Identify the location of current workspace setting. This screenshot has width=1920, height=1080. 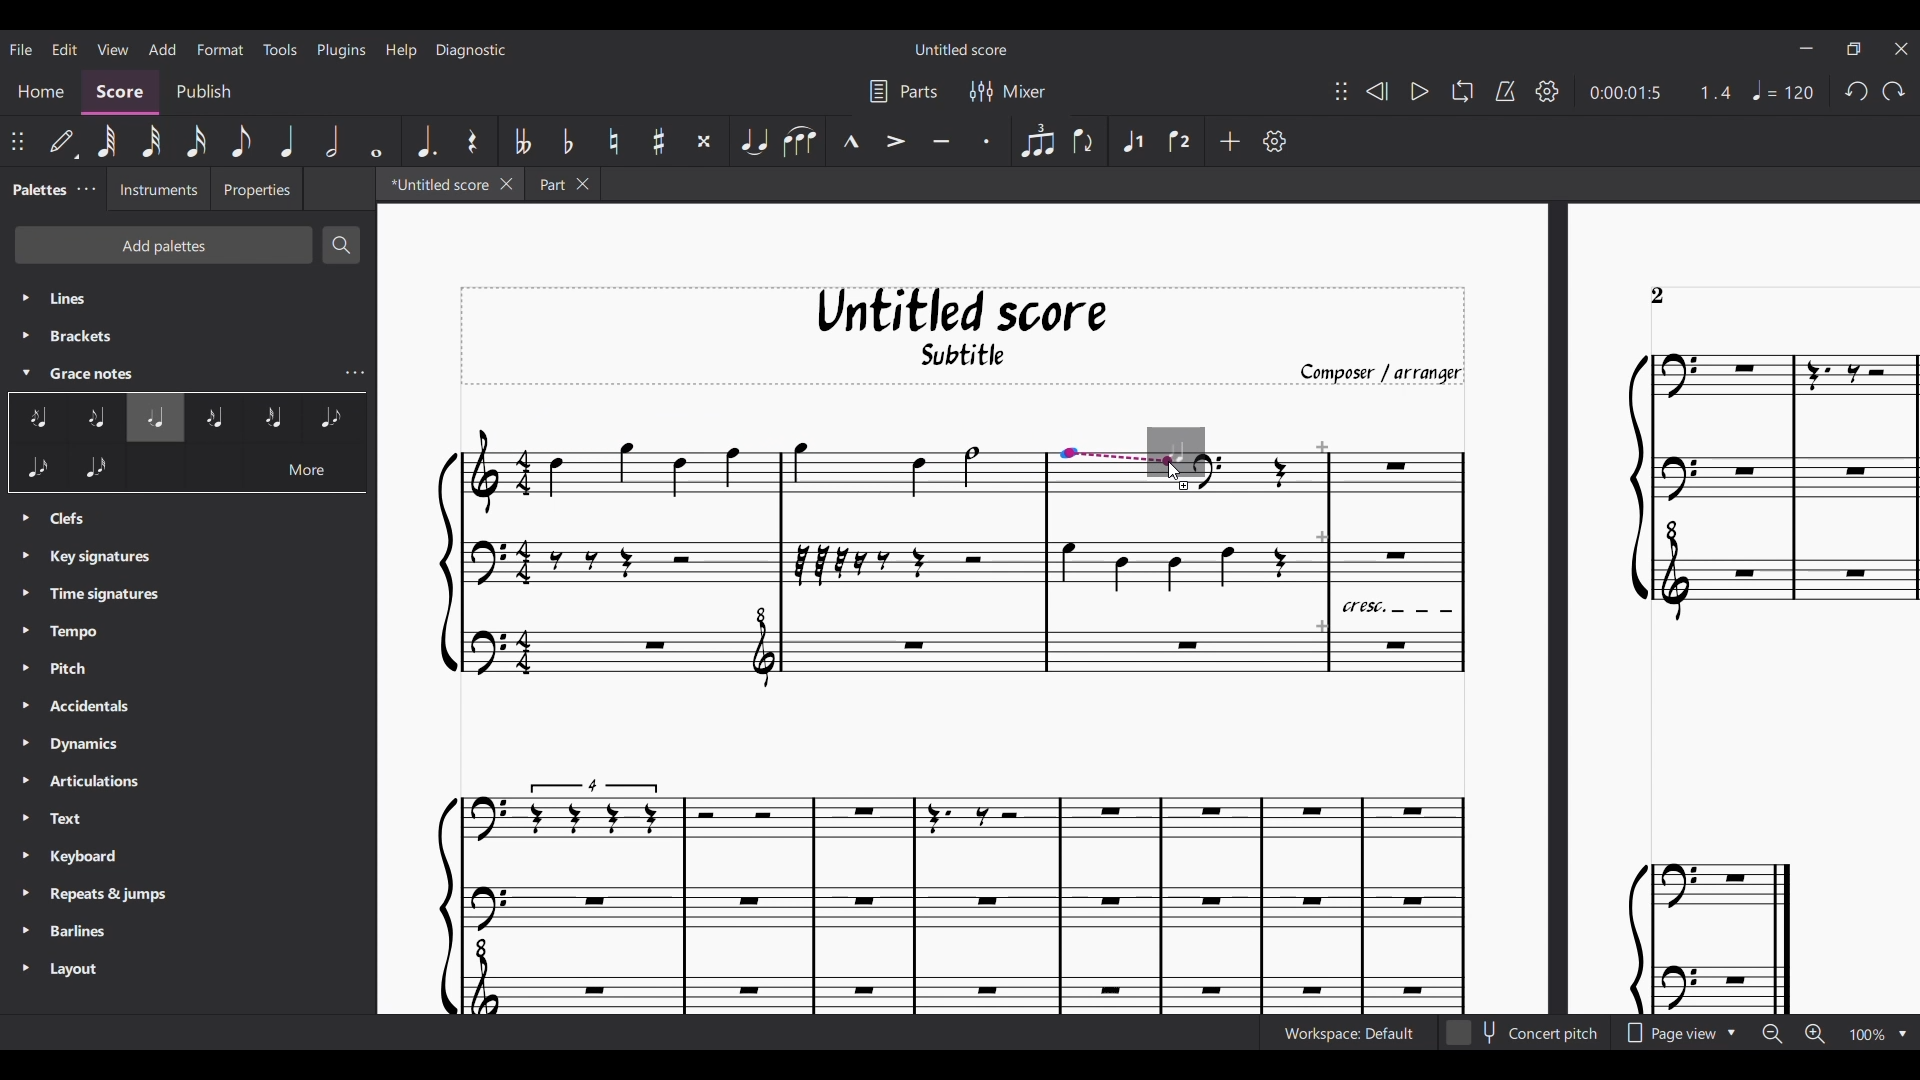
(1343, 1038).